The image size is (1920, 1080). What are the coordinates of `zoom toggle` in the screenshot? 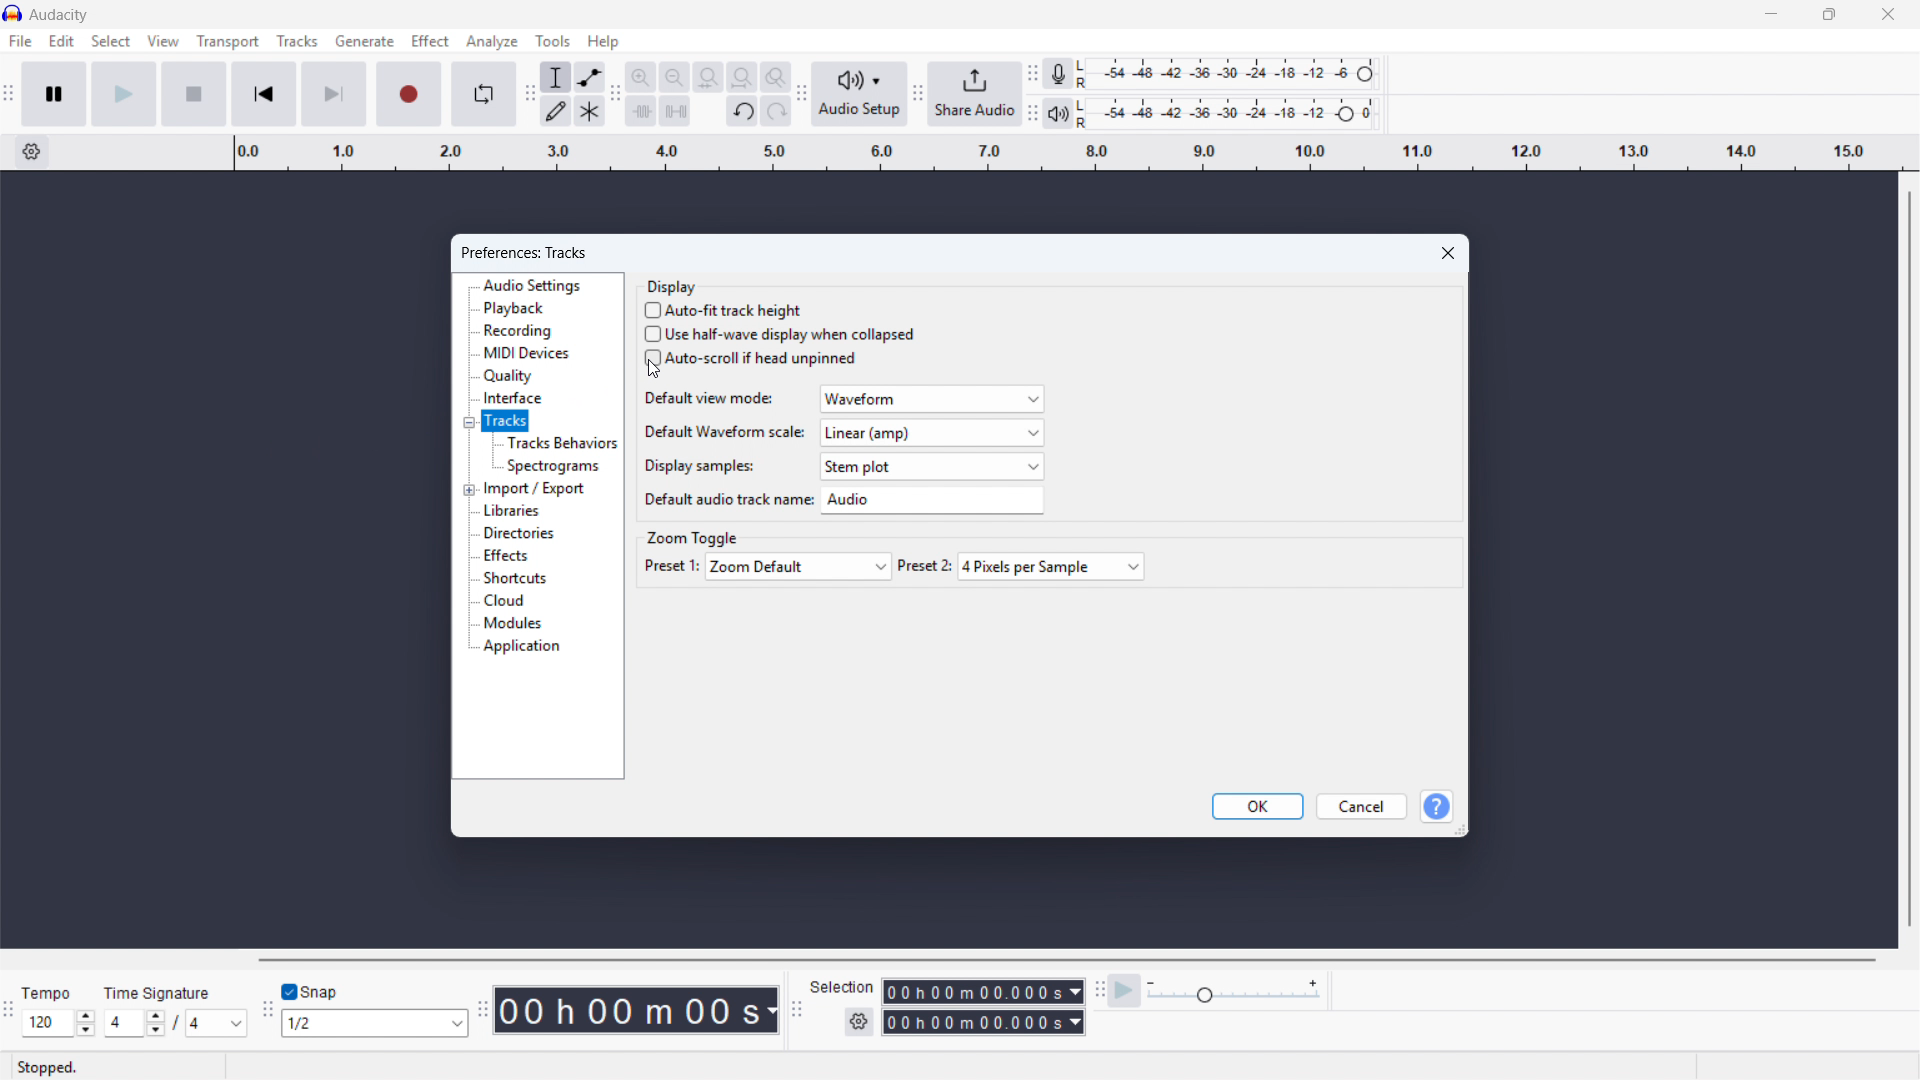 It's located at (692, 537).